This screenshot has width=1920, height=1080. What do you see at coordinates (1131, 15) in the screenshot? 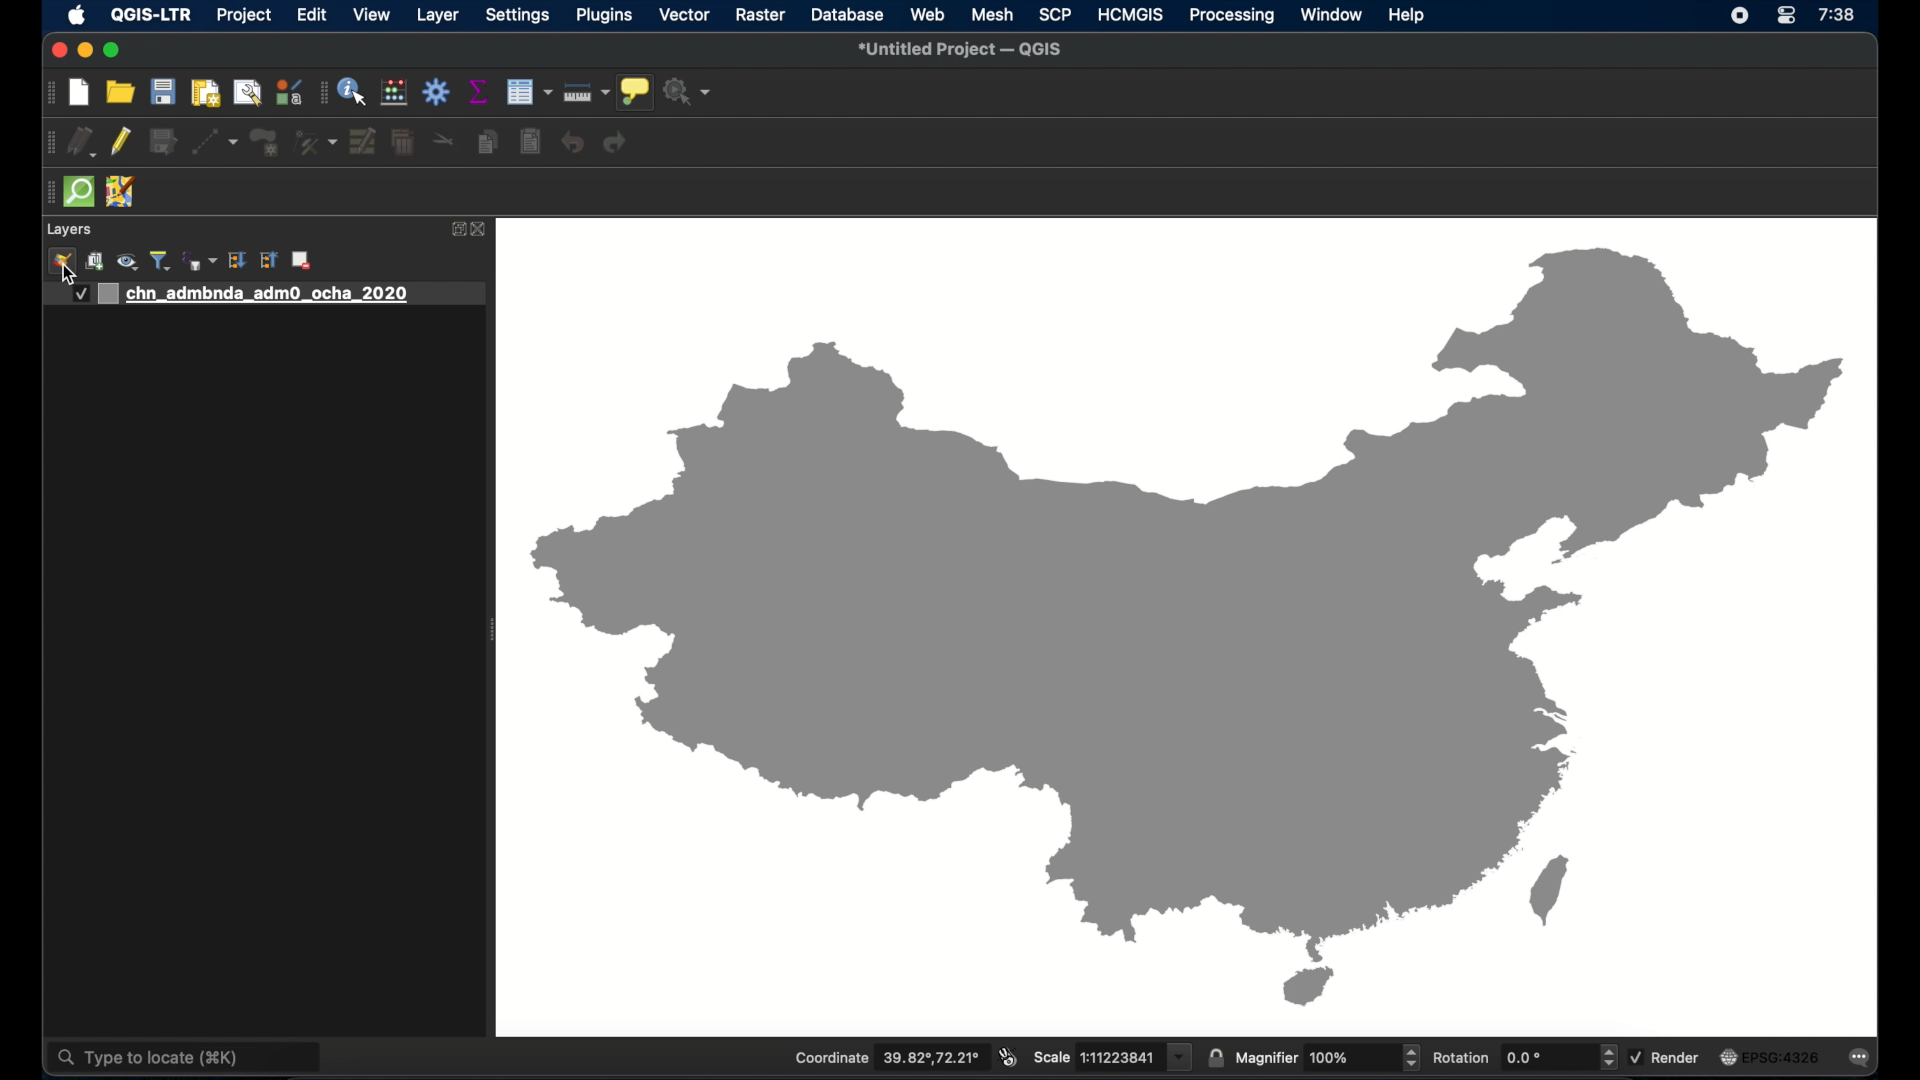
I see `HCMGIS` at bounding box center [1131, 15].